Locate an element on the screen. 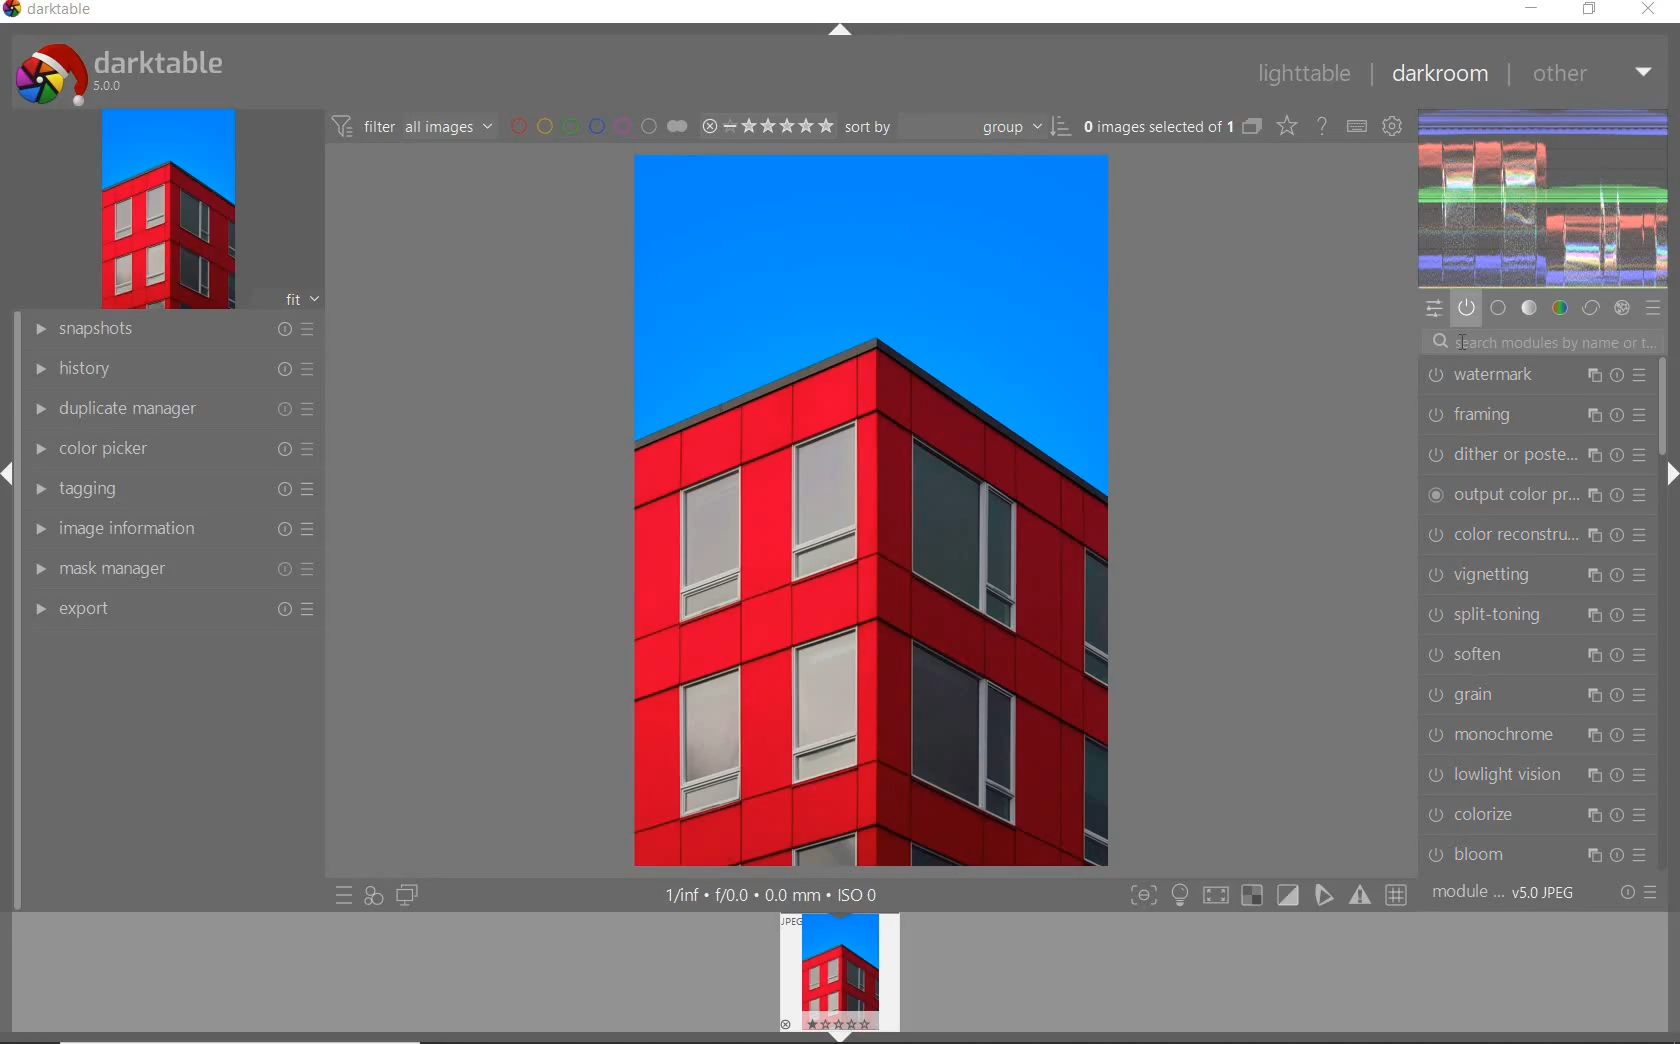  focus mask is located at coordinates (1357, 896).